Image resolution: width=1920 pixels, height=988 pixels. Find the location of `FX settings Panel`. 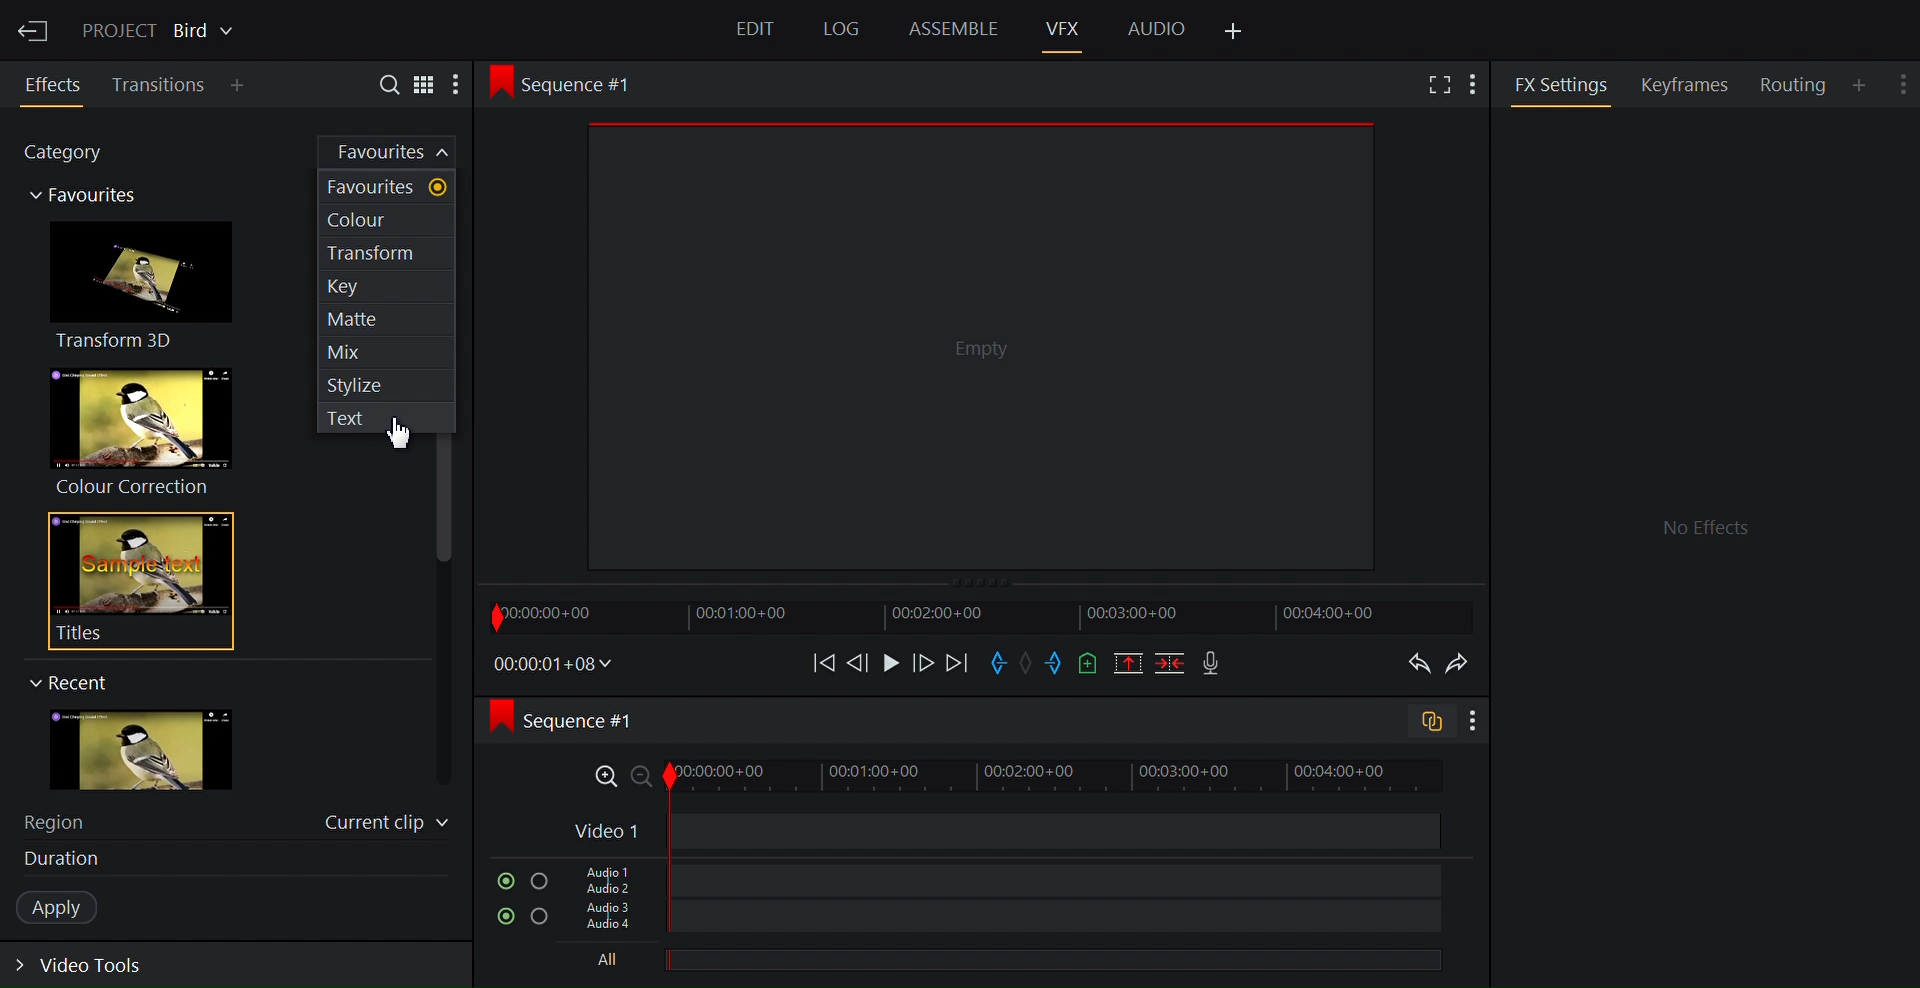

FX settings Panel is located at coordinates (1703, 542).